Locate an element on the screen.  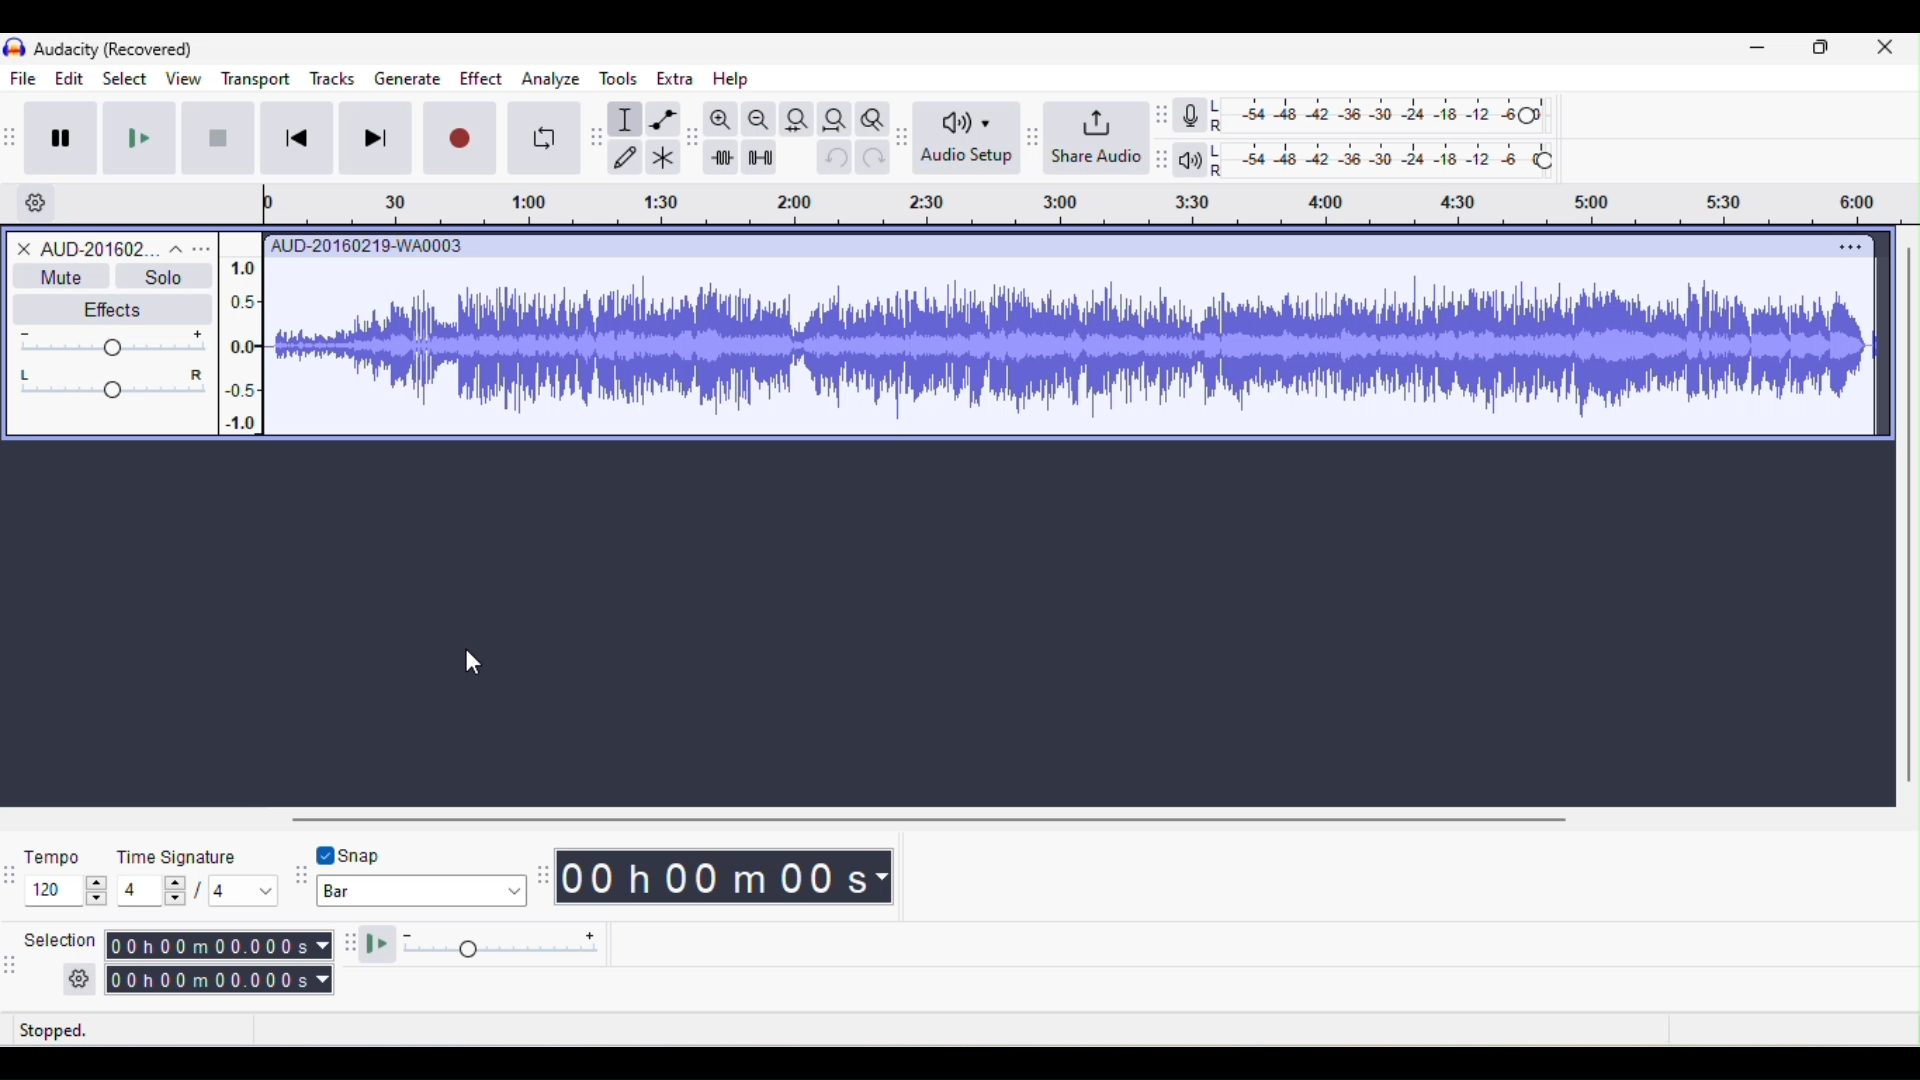
effect is located at coordinates (481, 78).